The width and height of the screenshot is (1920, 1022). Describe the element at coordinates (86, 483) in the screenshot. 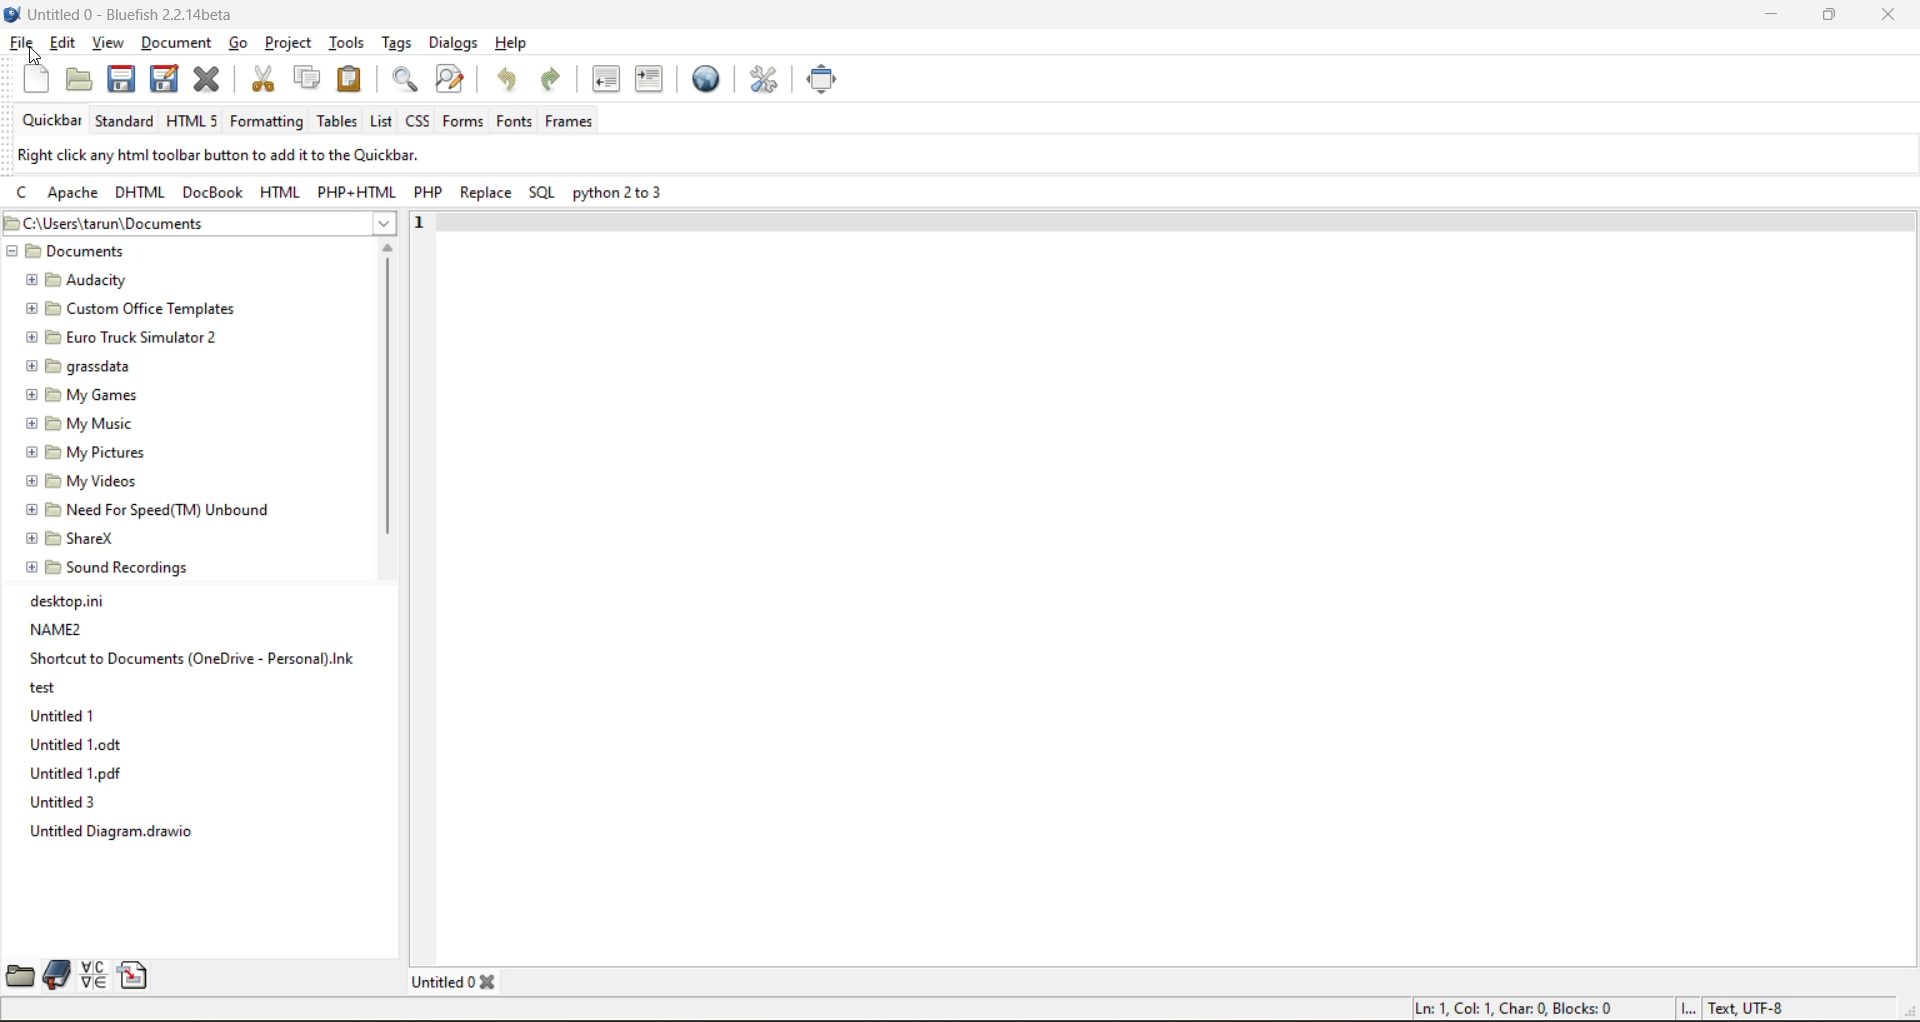

I see `My Videos` at that location.